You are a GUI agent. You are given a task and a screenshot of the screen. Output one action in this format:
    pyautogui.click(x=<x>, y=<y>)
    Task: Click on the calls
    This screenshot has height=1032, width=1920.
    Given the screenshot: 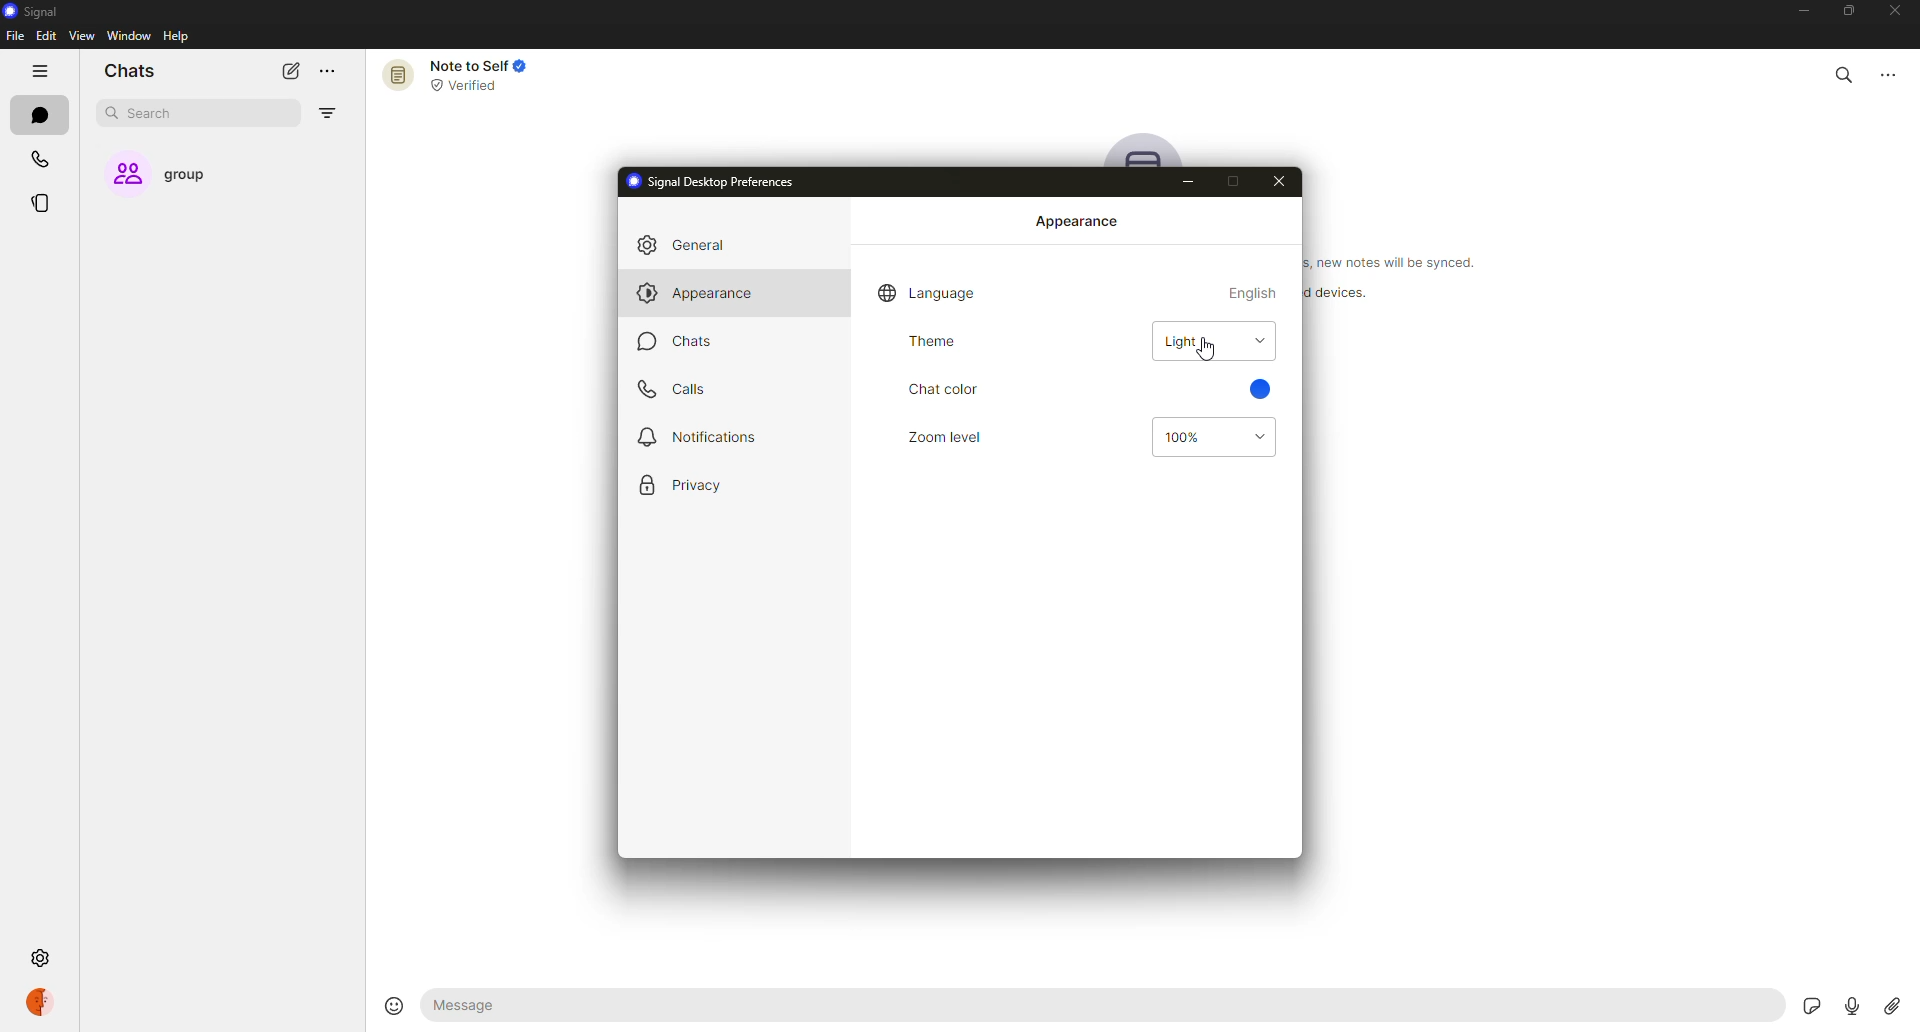 What is the action you would take?
    pyautogui.click(x=43, y=161)
    